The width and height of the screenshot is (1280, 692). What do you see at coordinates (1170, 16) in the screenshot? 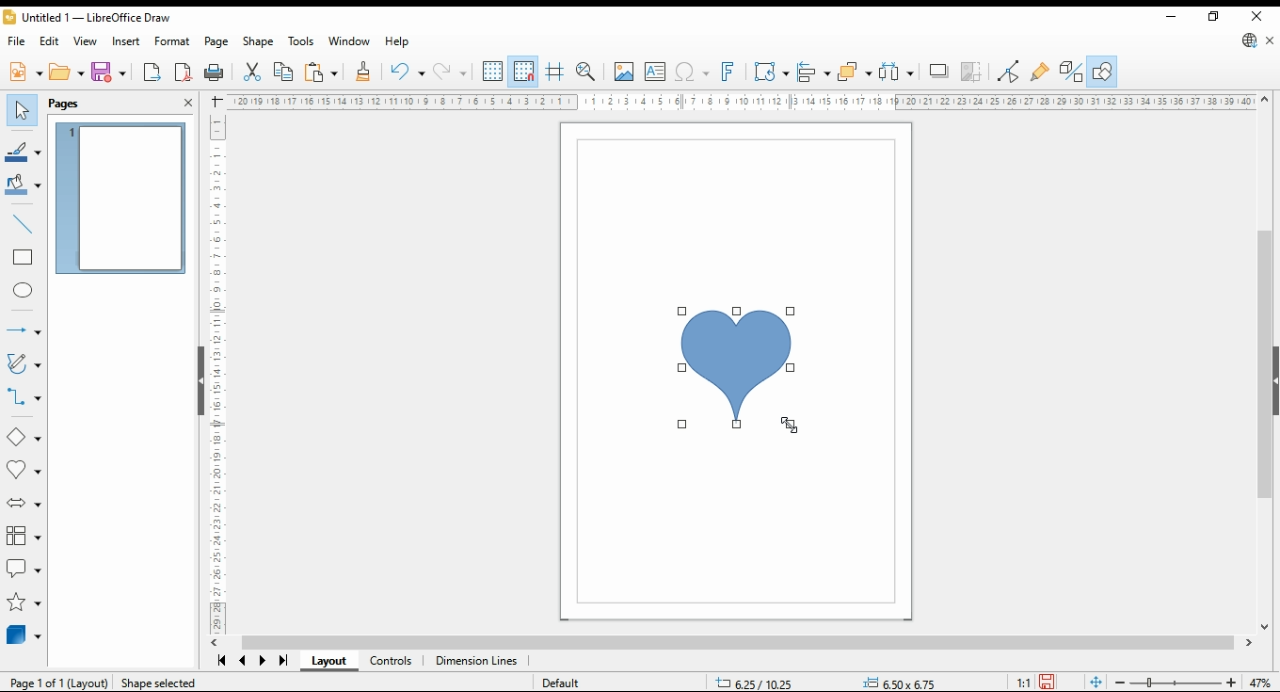
I see `minimize` at bounding box center [1170, 16].